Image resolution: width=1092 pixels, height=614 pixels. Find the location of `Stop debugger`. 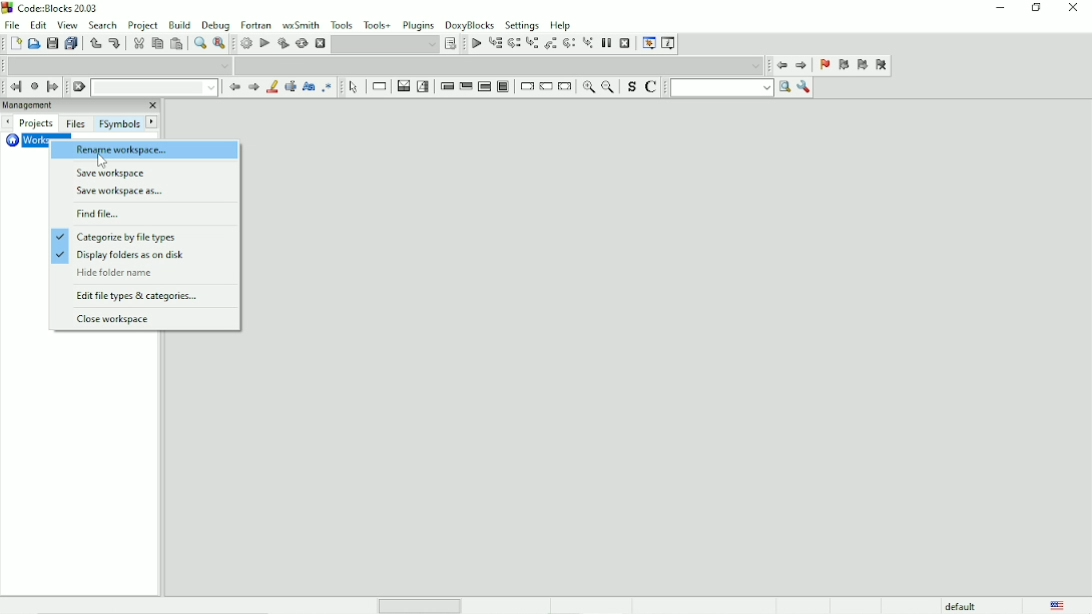

Stop debugger is located at coordinates (625, 43).